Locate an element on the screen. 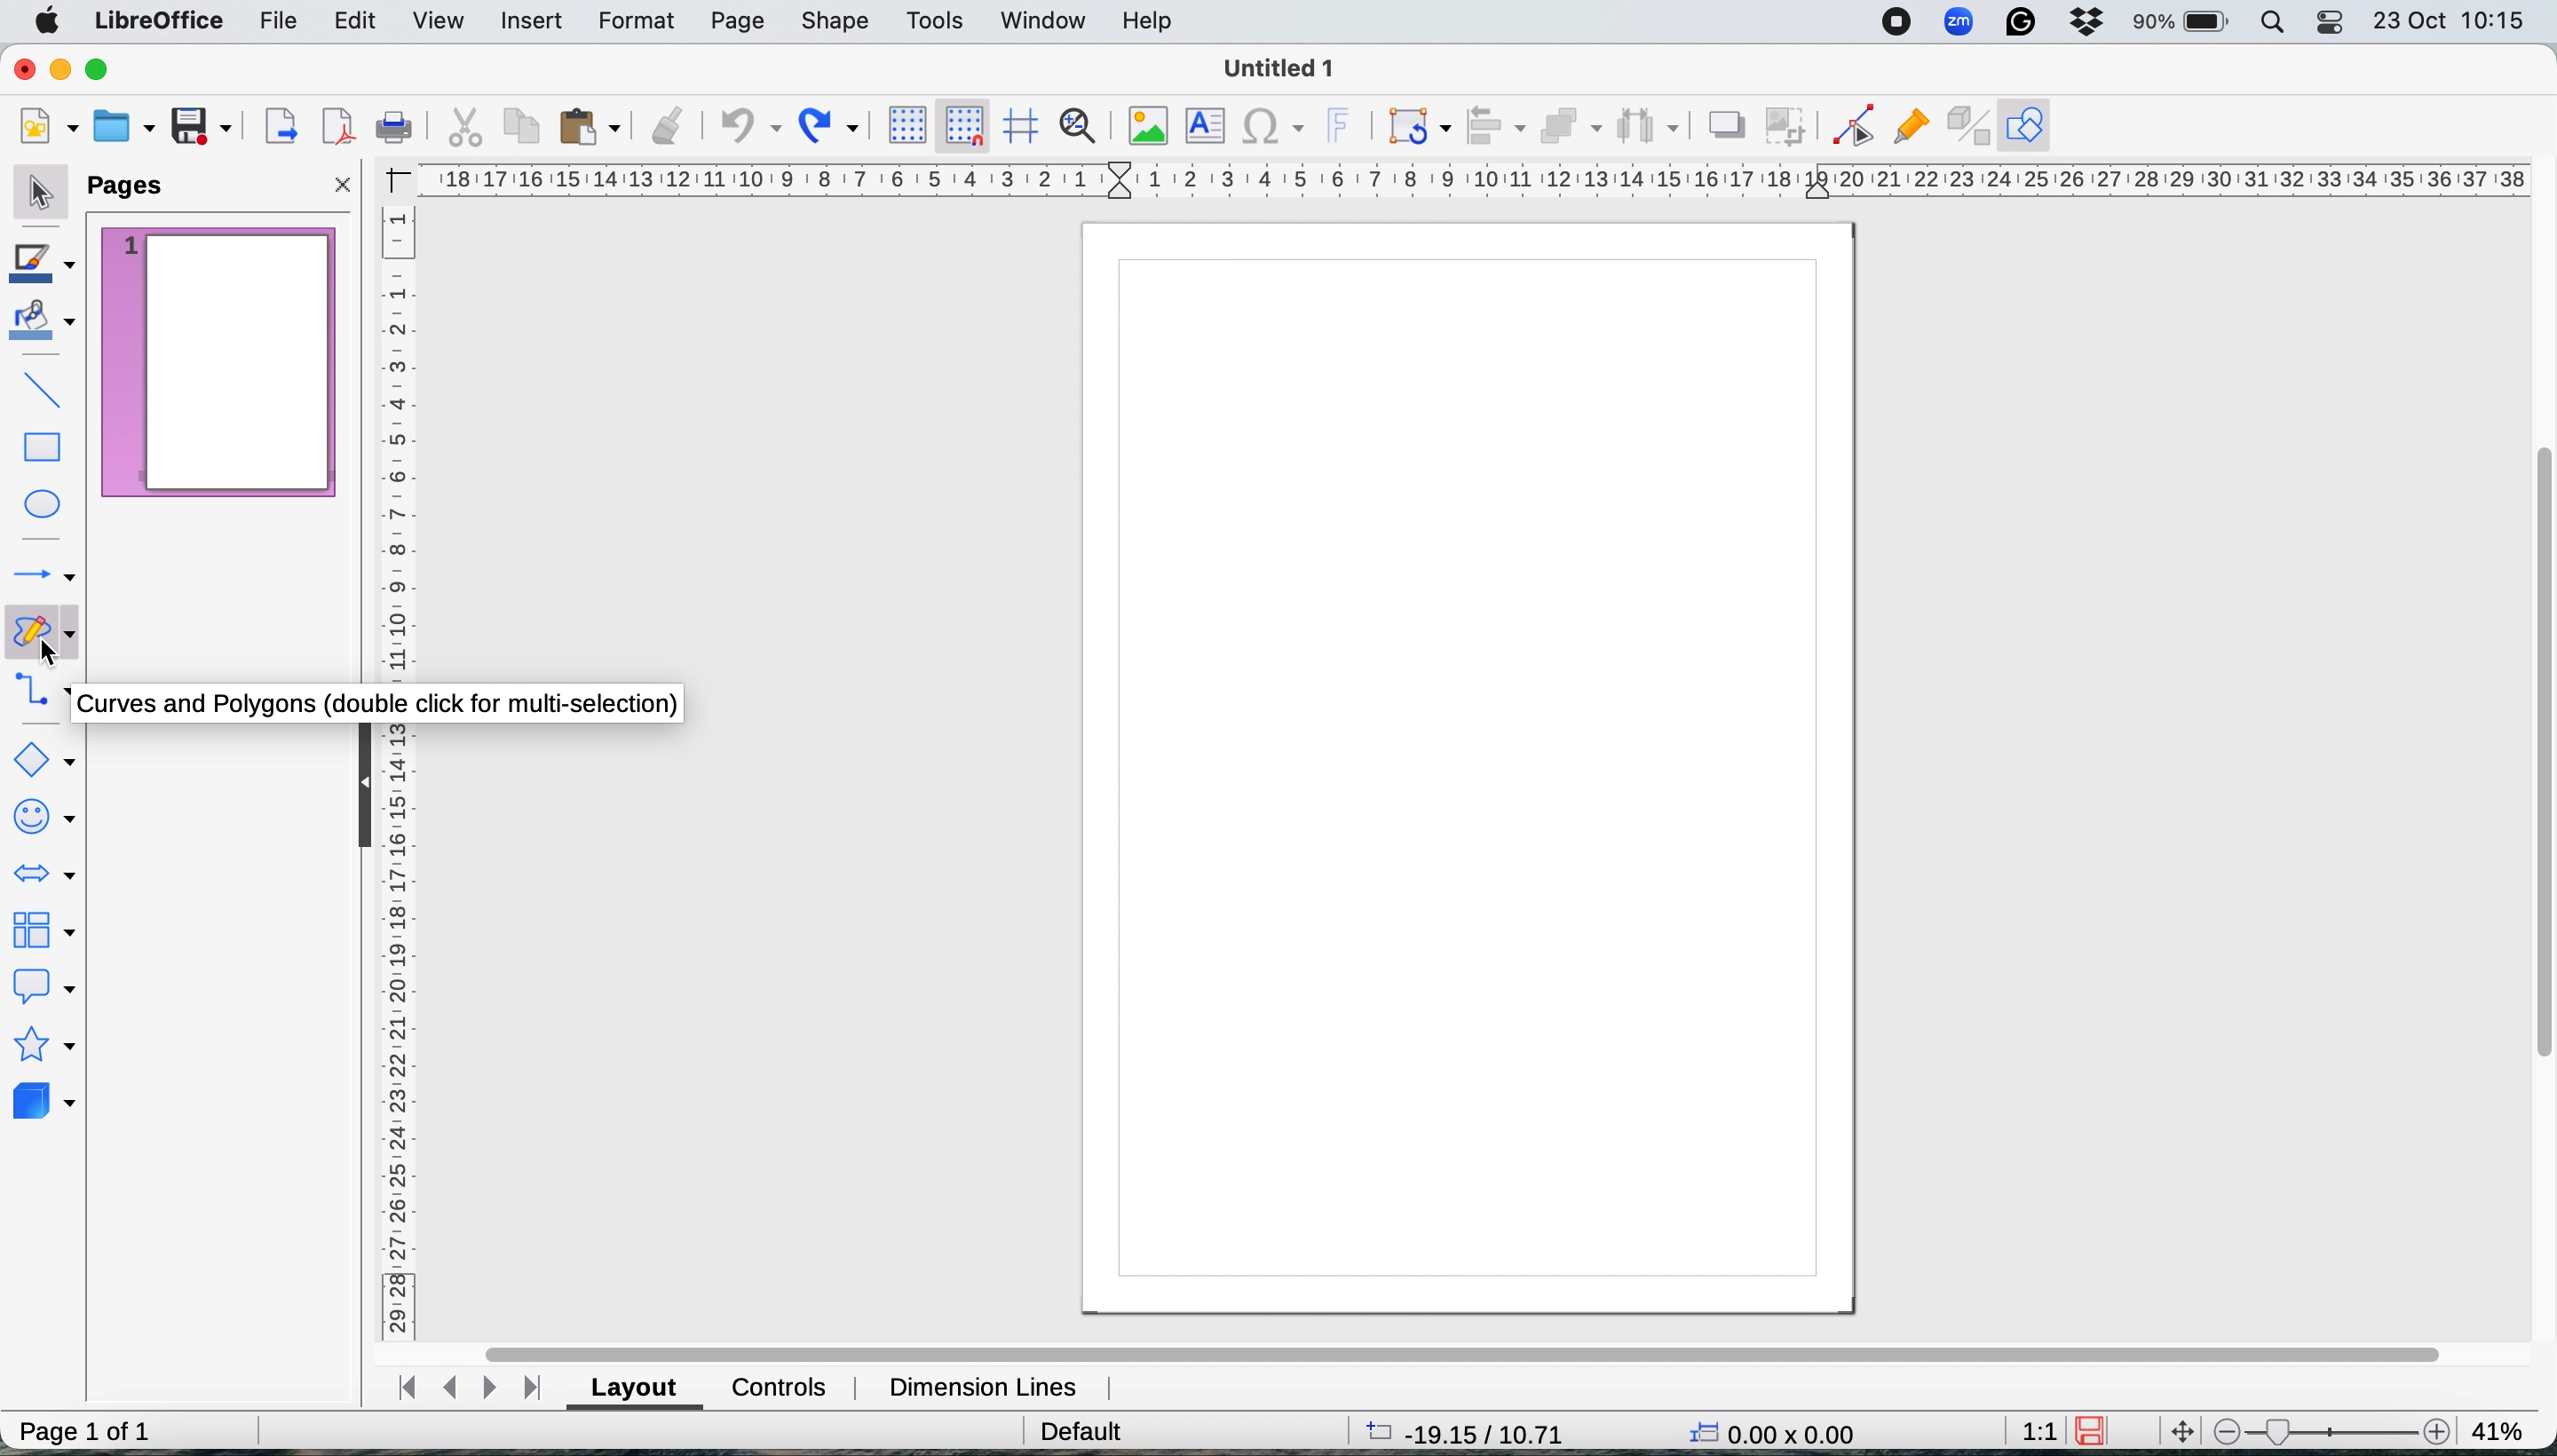 This screenshot has width=2557, height=1456. spotlight search is located at coordinates (2278, 21).